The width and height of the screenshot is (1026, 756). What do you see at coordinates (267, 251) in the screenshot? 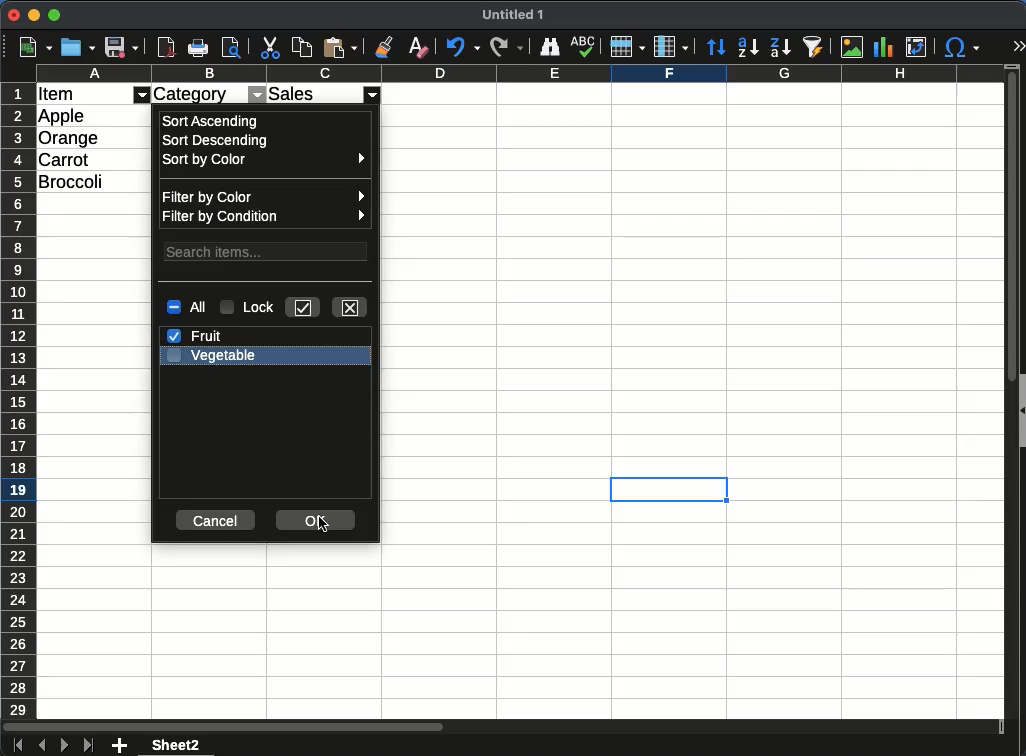
I see `search` at bounding box center [267, 251].